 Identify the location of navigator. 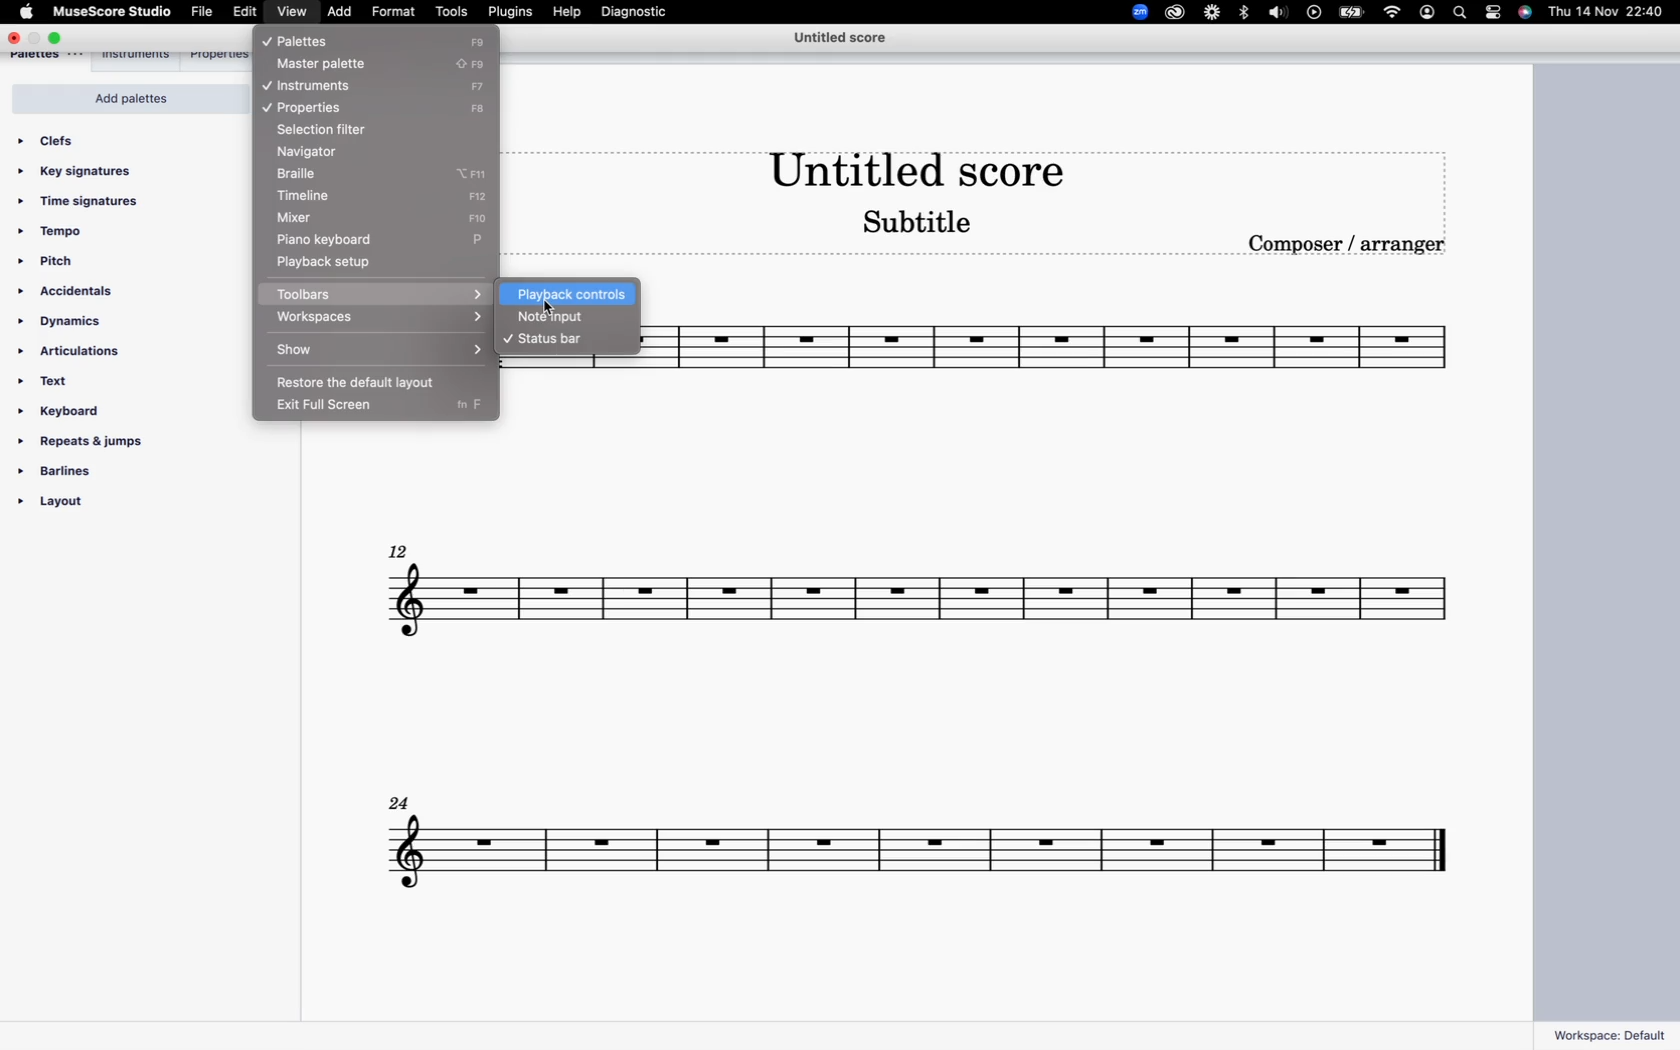
(326, 151).